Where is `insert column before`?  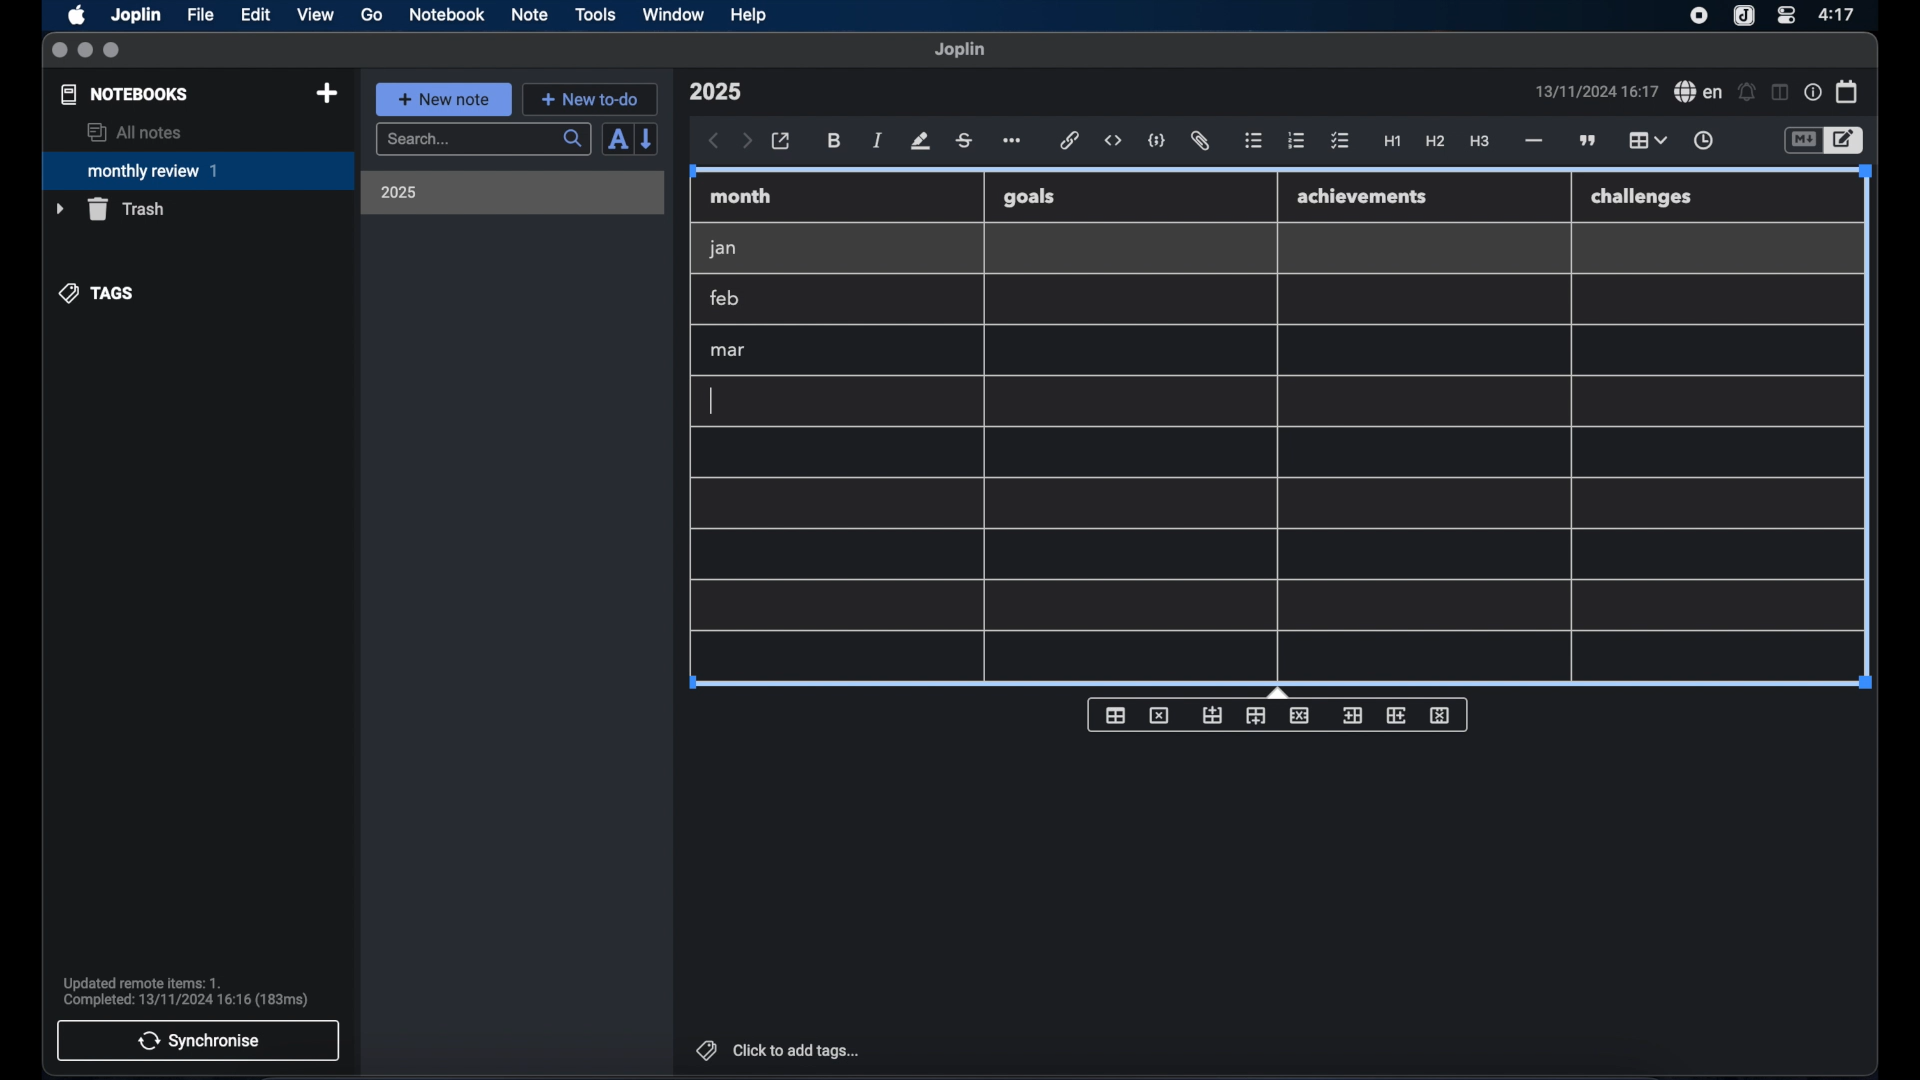
insert column before is located at coordinates (1352, 716).